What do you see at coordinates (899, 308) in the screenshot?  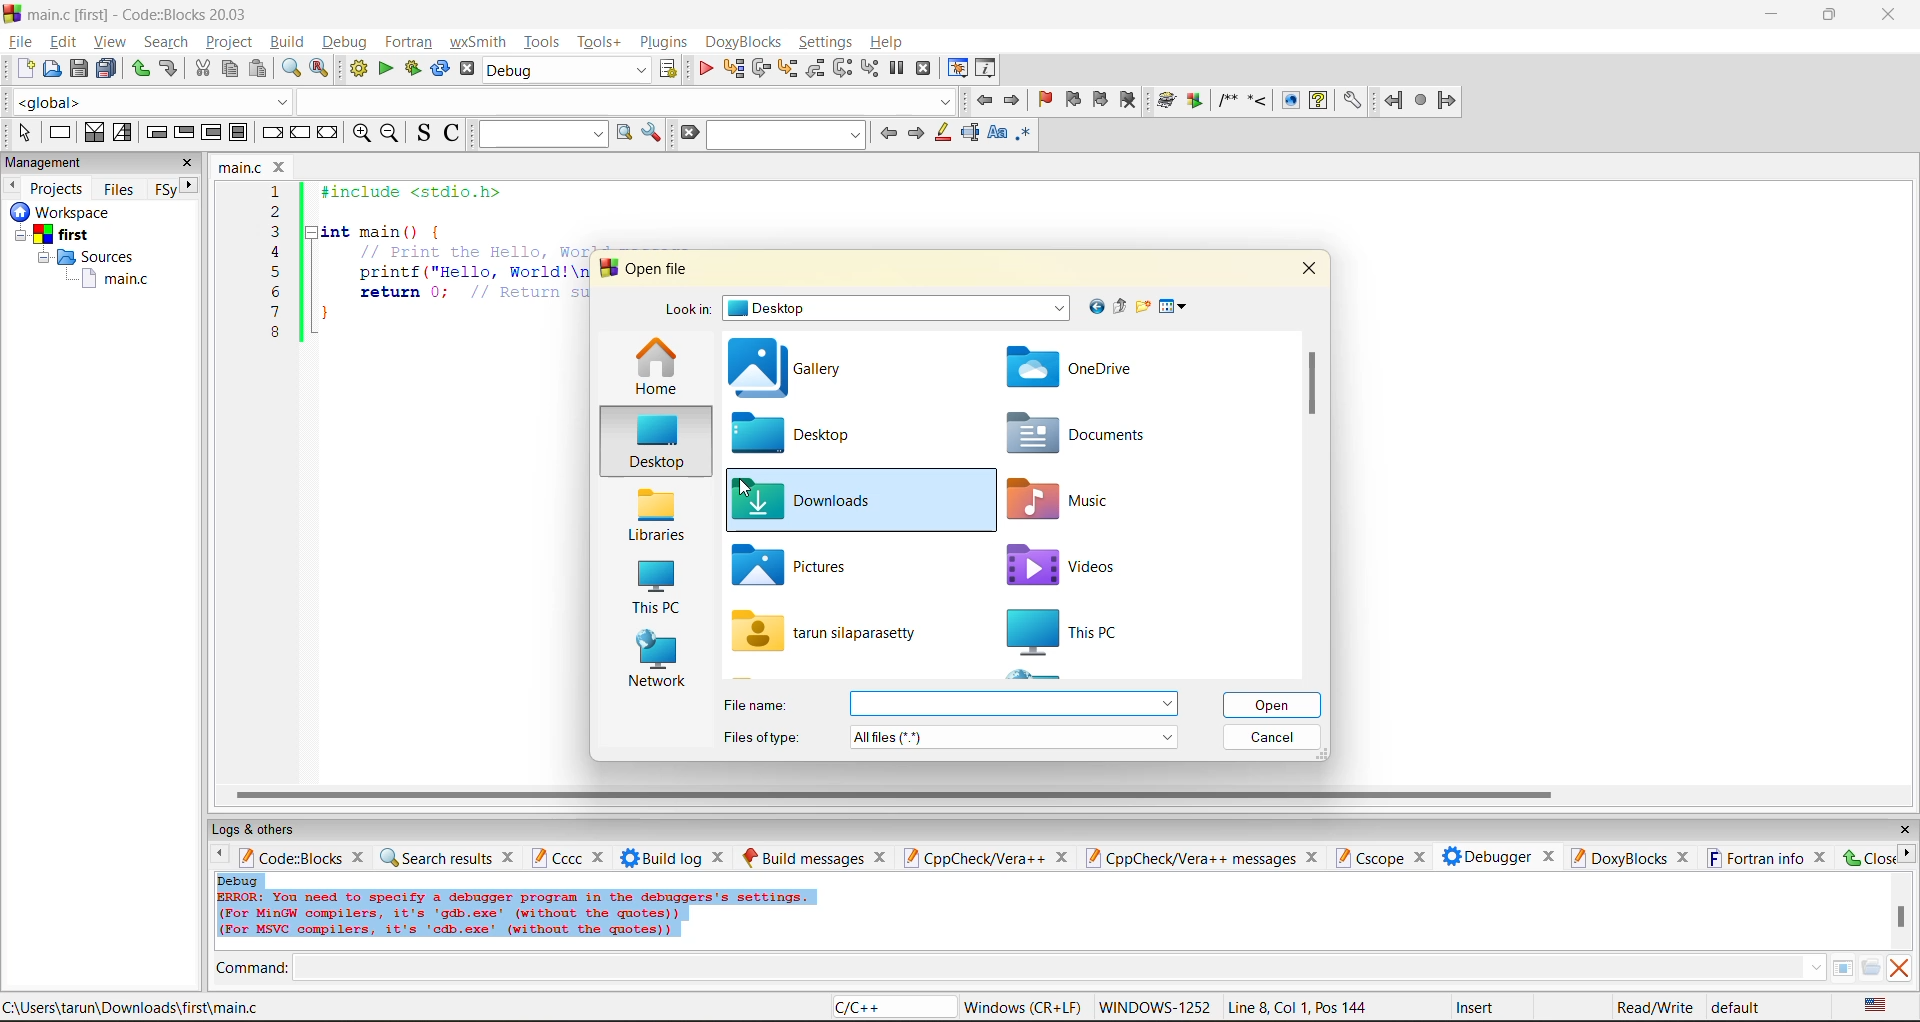 I see `folder name` at bounding box center [899, 308].